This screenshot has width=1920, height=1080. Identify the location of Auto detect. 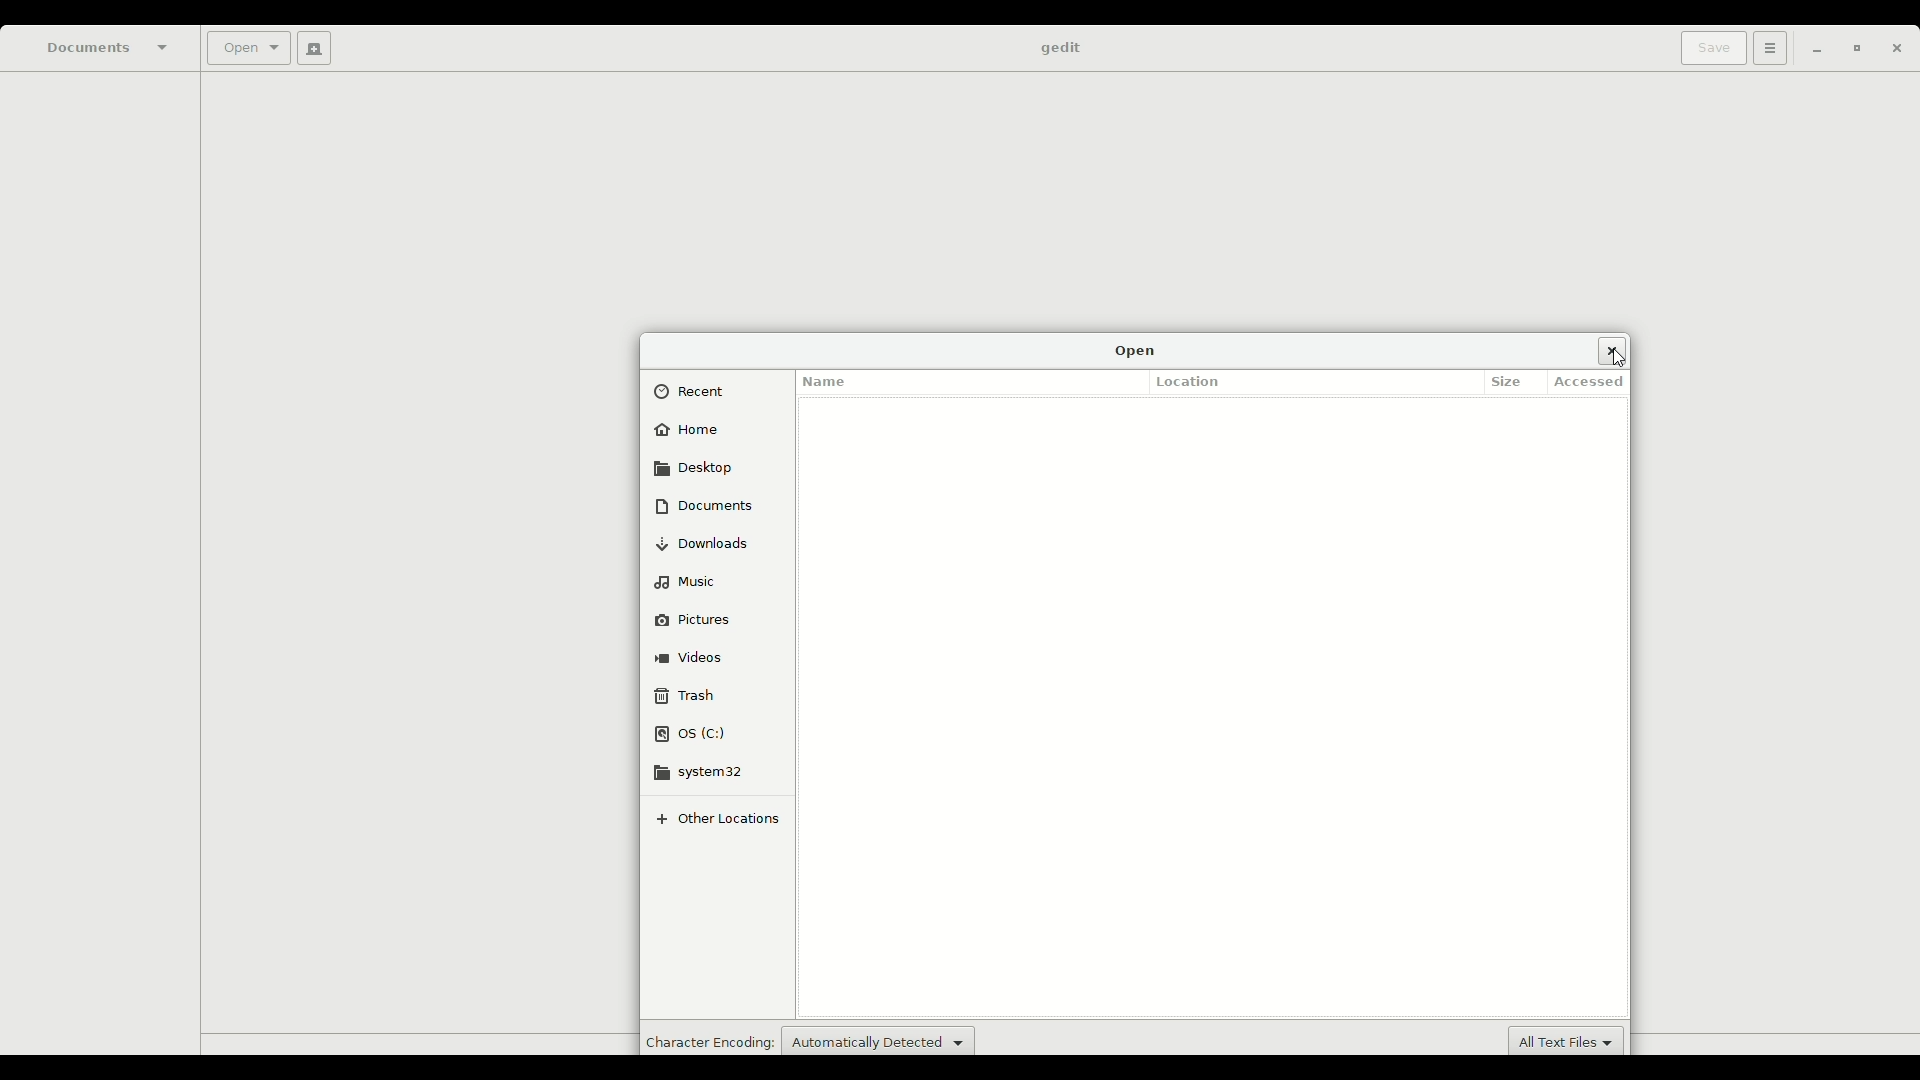
(878, 1039).